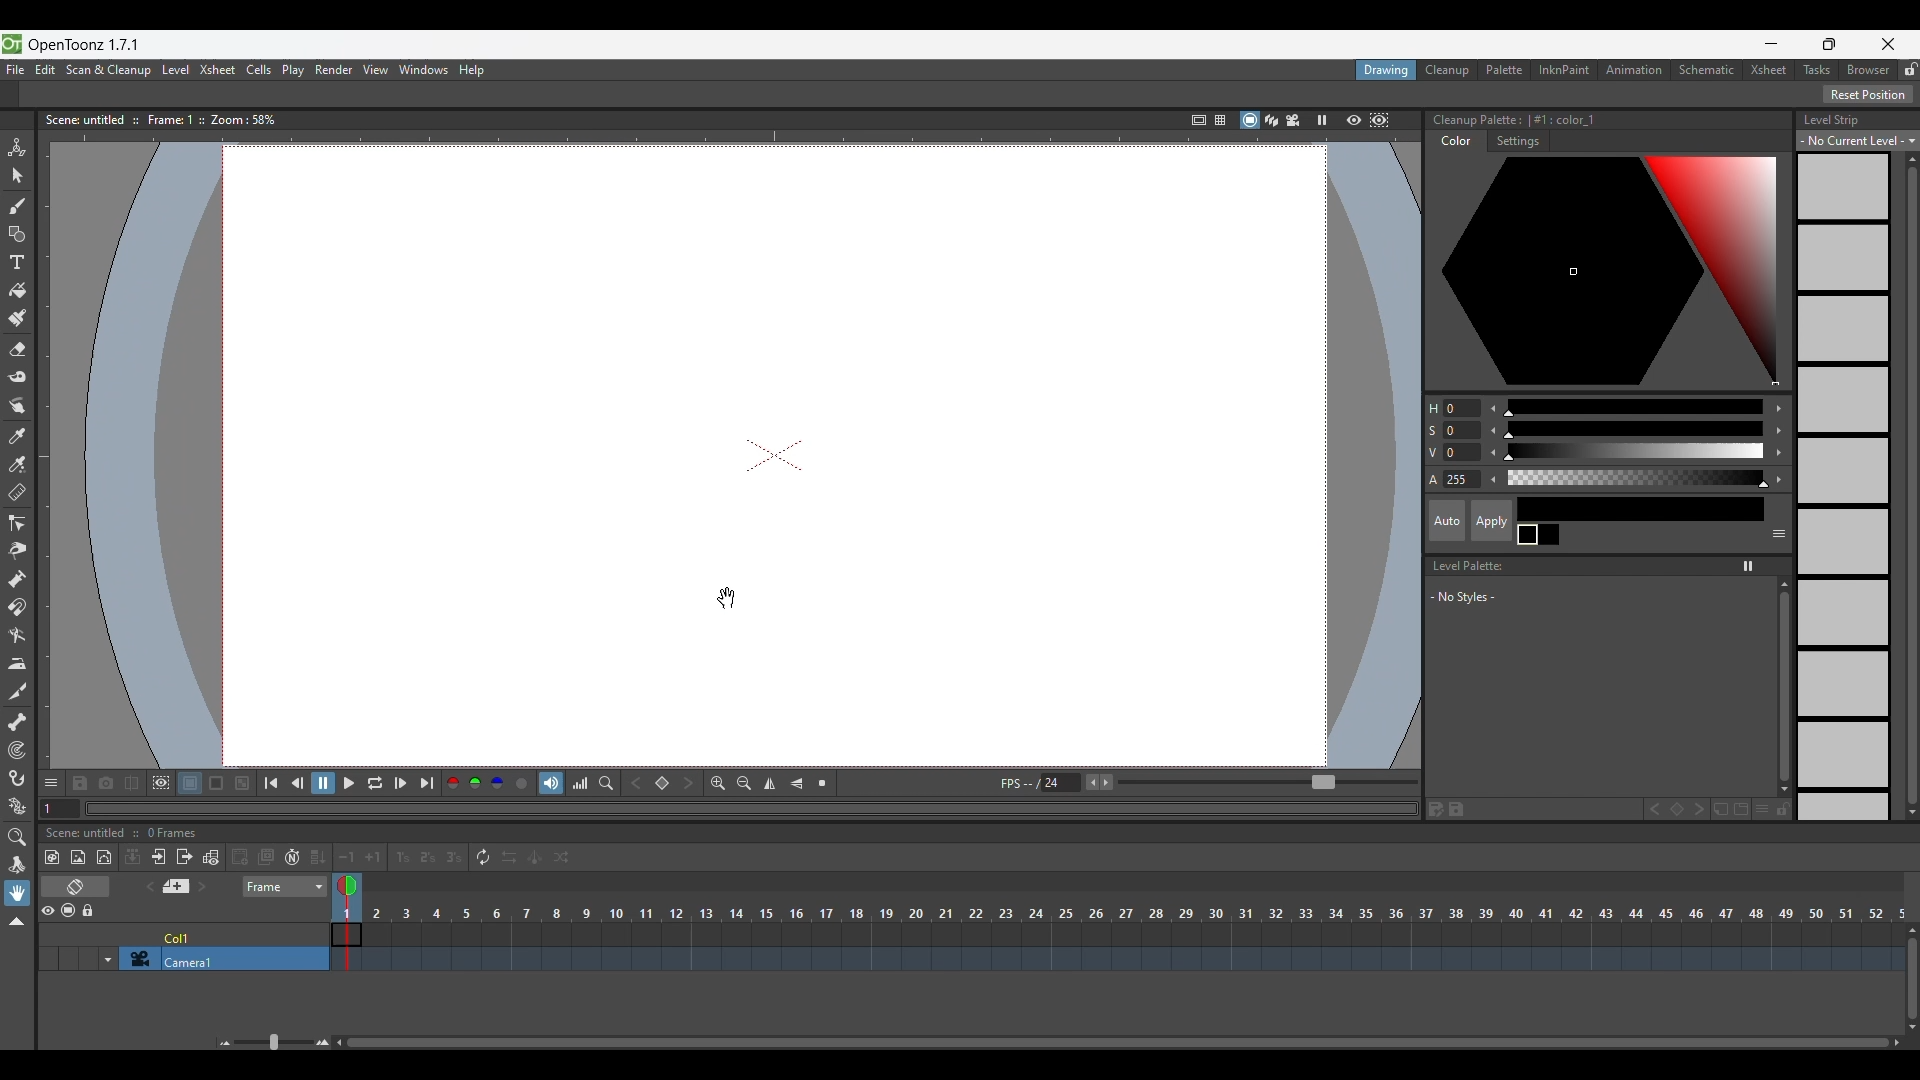 This screenshot has height=1080, width=1920. I want to click on Vertical slide bar, so click(1911, 486).